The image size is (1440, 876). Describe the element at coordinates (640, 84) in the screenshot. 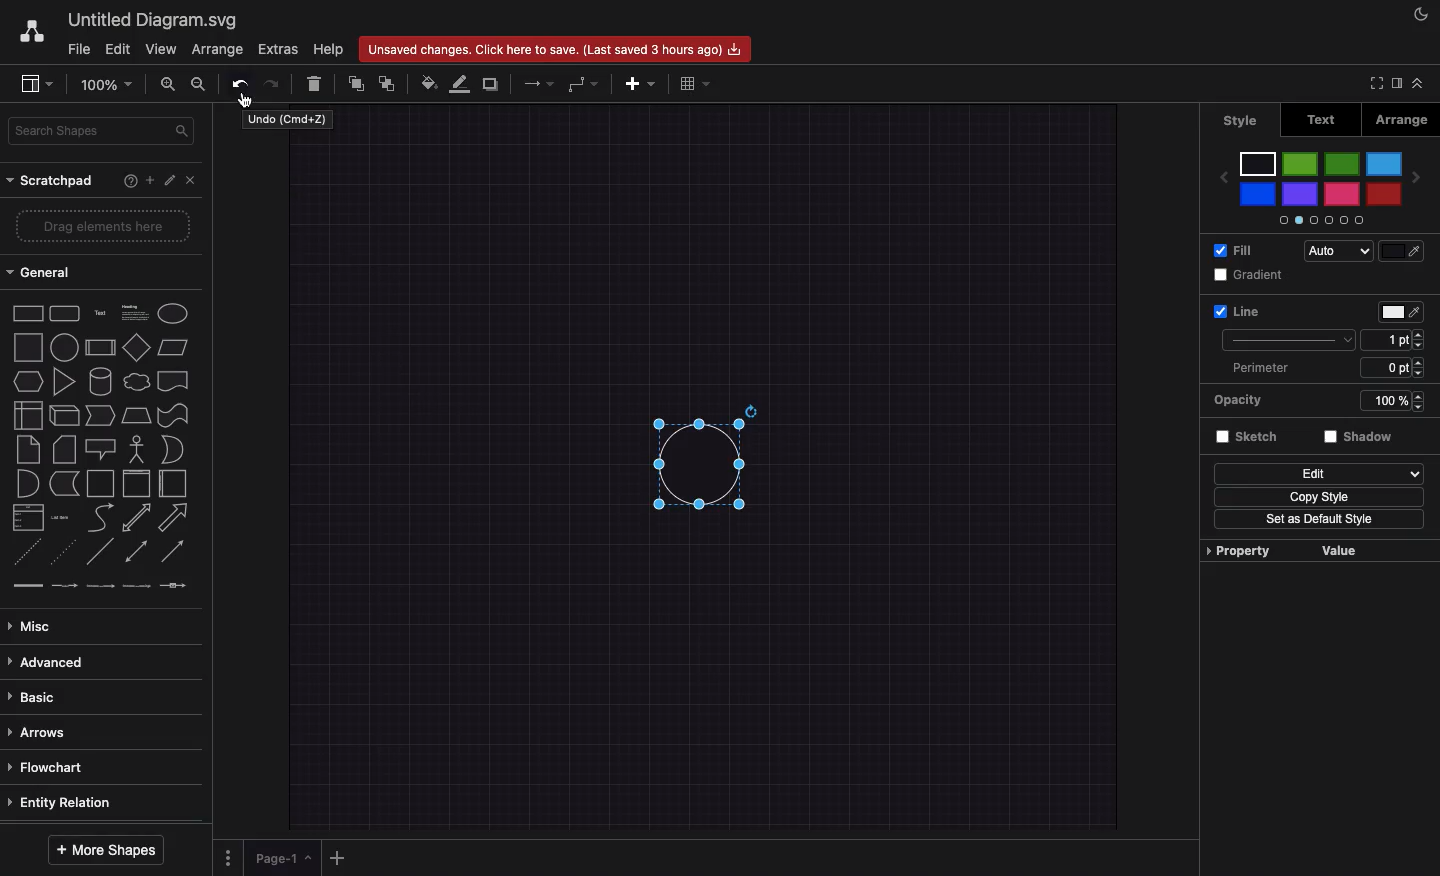

I see `Add` at that location.